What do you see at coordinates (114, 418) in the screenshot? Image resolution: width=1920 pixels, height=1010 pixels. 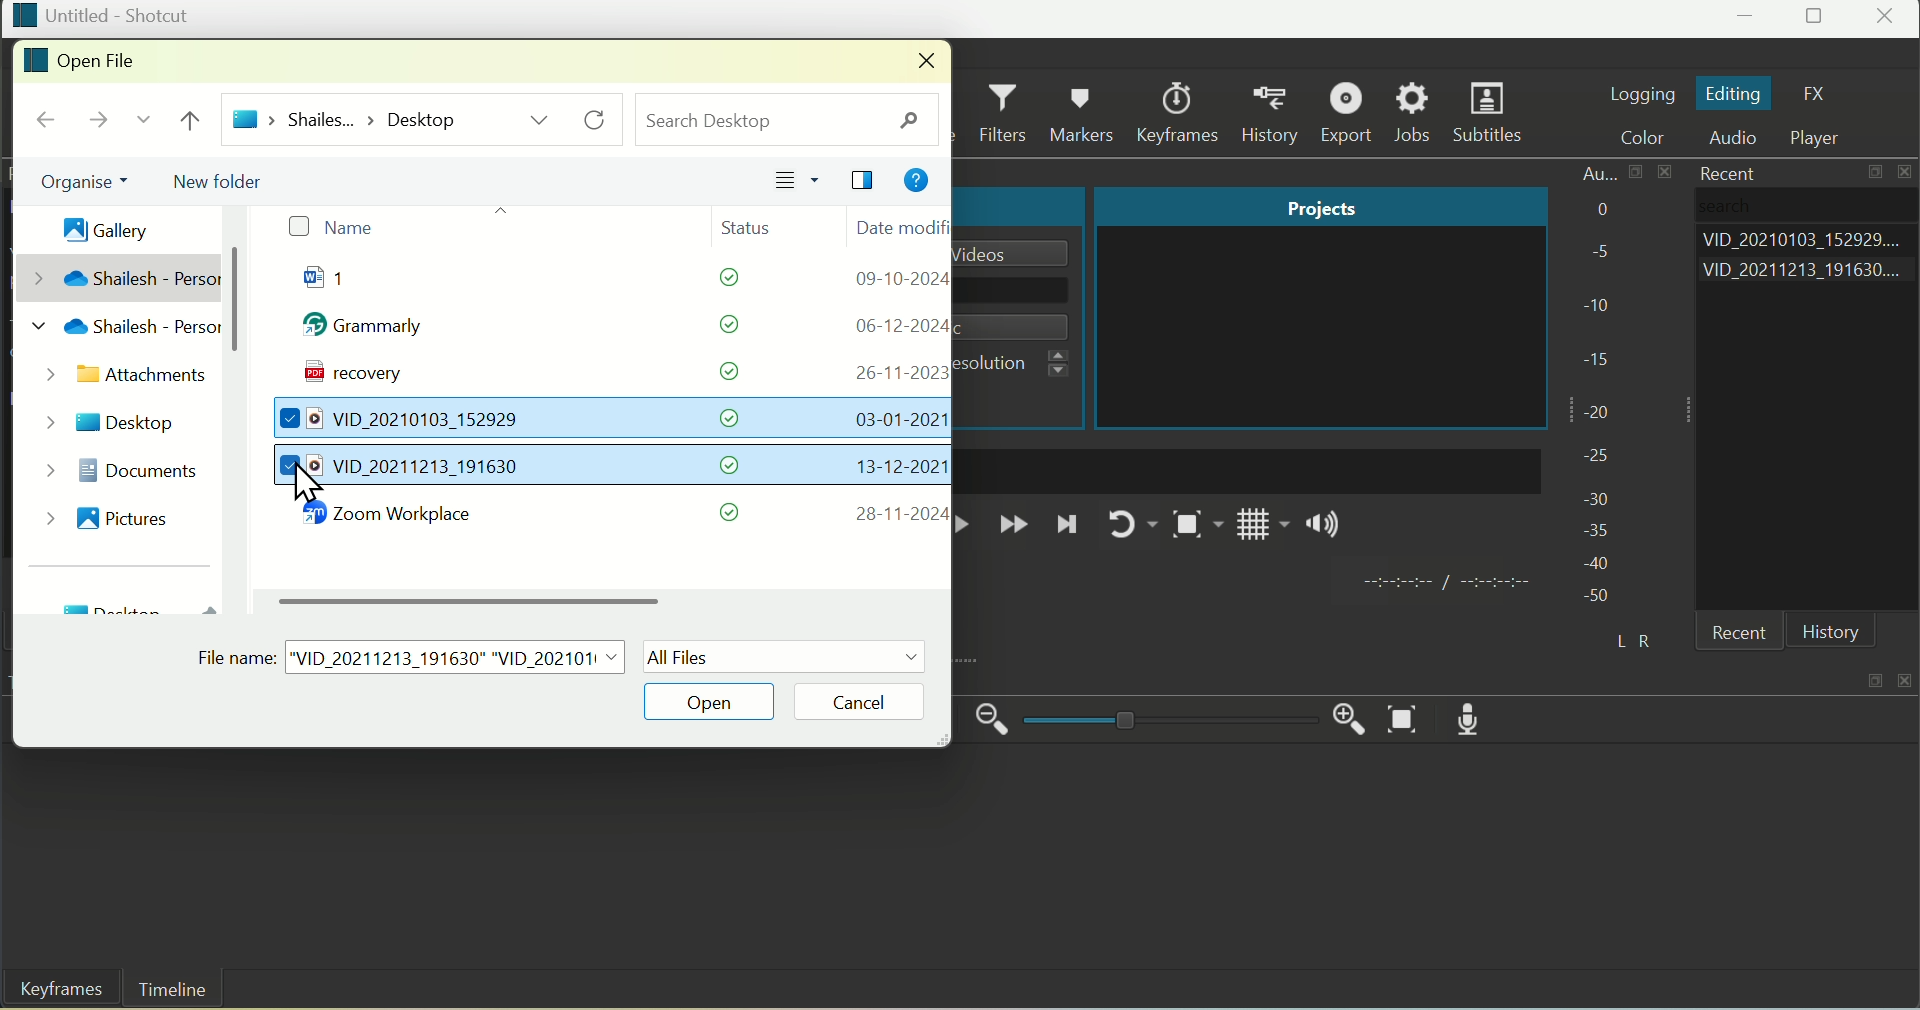 I see `Desktop` at bounding box center [114, 418].